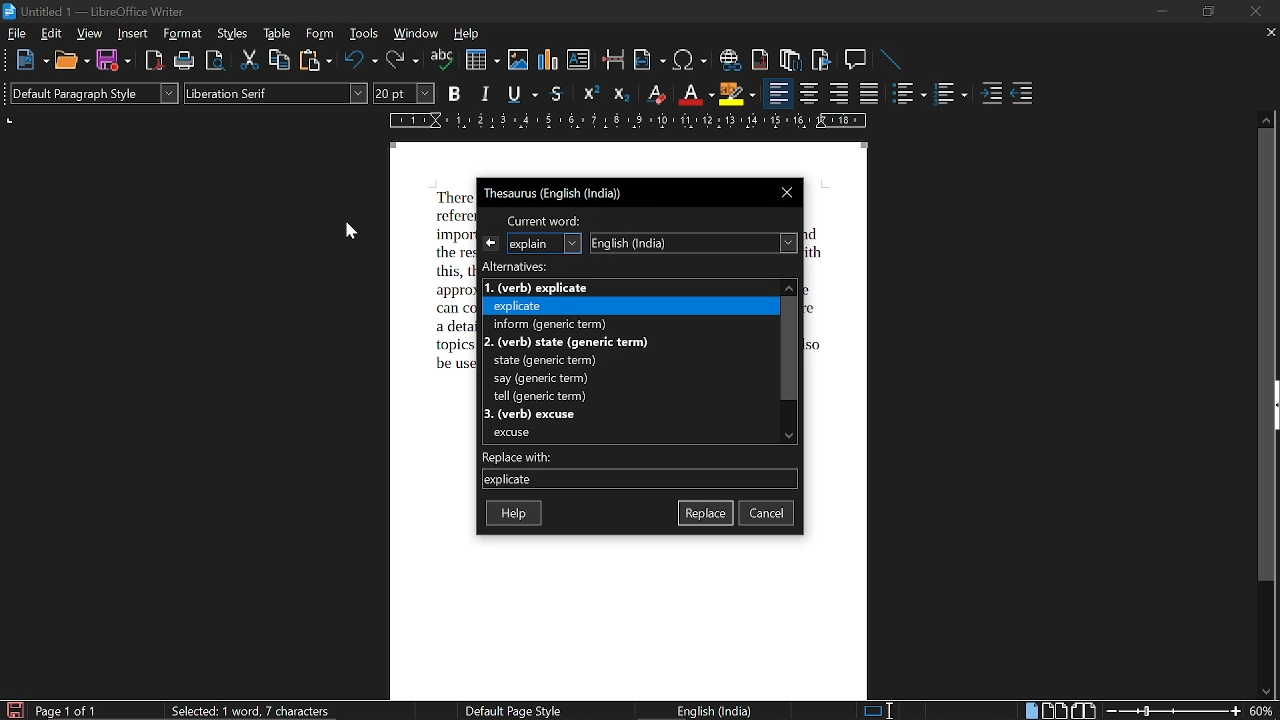 This screenshot has height=720, width=1280. What do you see at coordinates (614, 61) in the screenshot?
I see `insert page break` at bounding box center [614, 61].